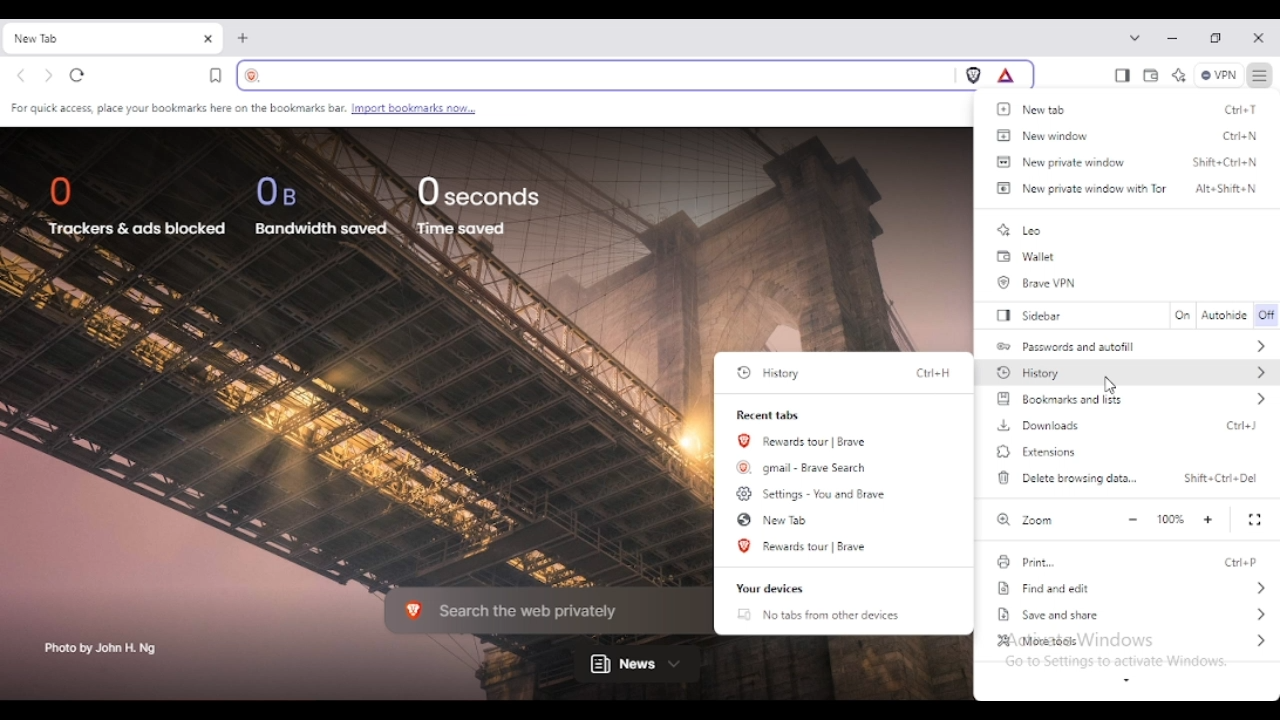 The image size is (1280, 720). What do you see at coordinates (1225, 316) in the screenshot?
I see `autohide` at bounding box center [1225, 316].